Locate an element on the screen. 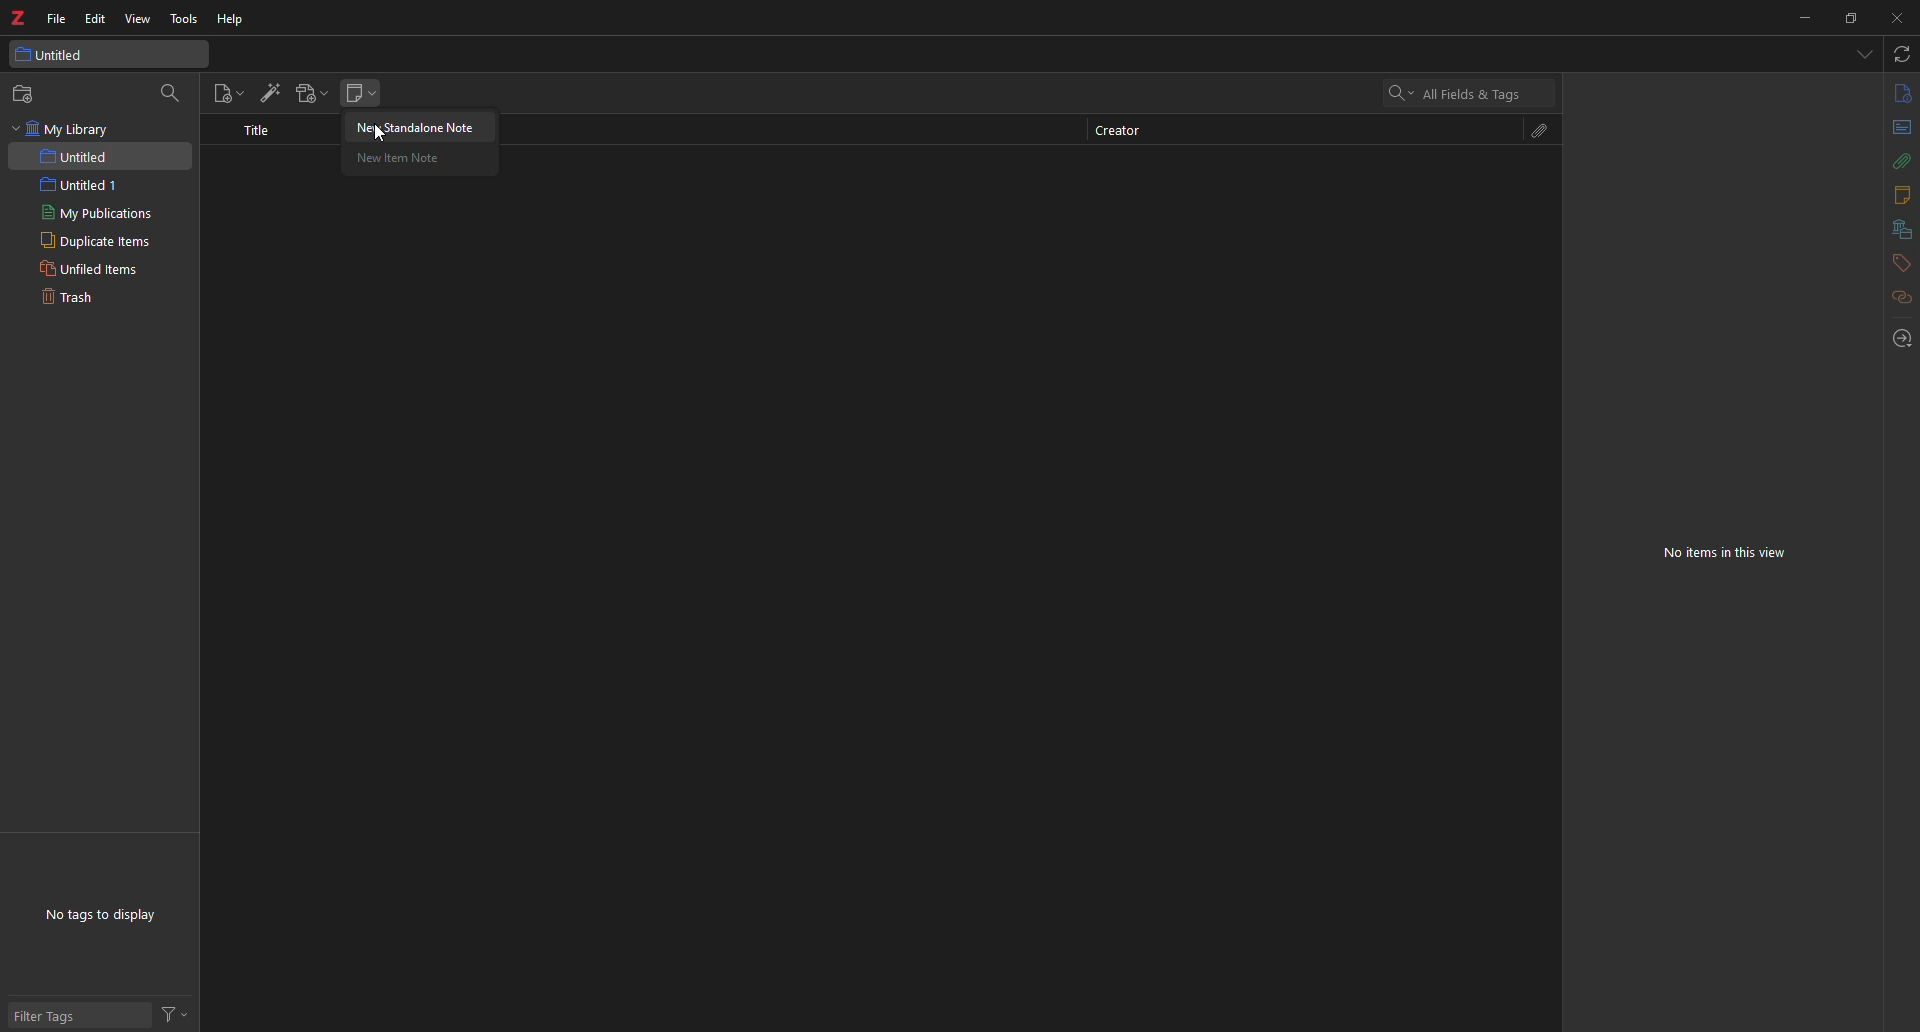 Image resolution: width=1920 pixels, height=1032 pixels. new collection is located at coordinates (27, 93).